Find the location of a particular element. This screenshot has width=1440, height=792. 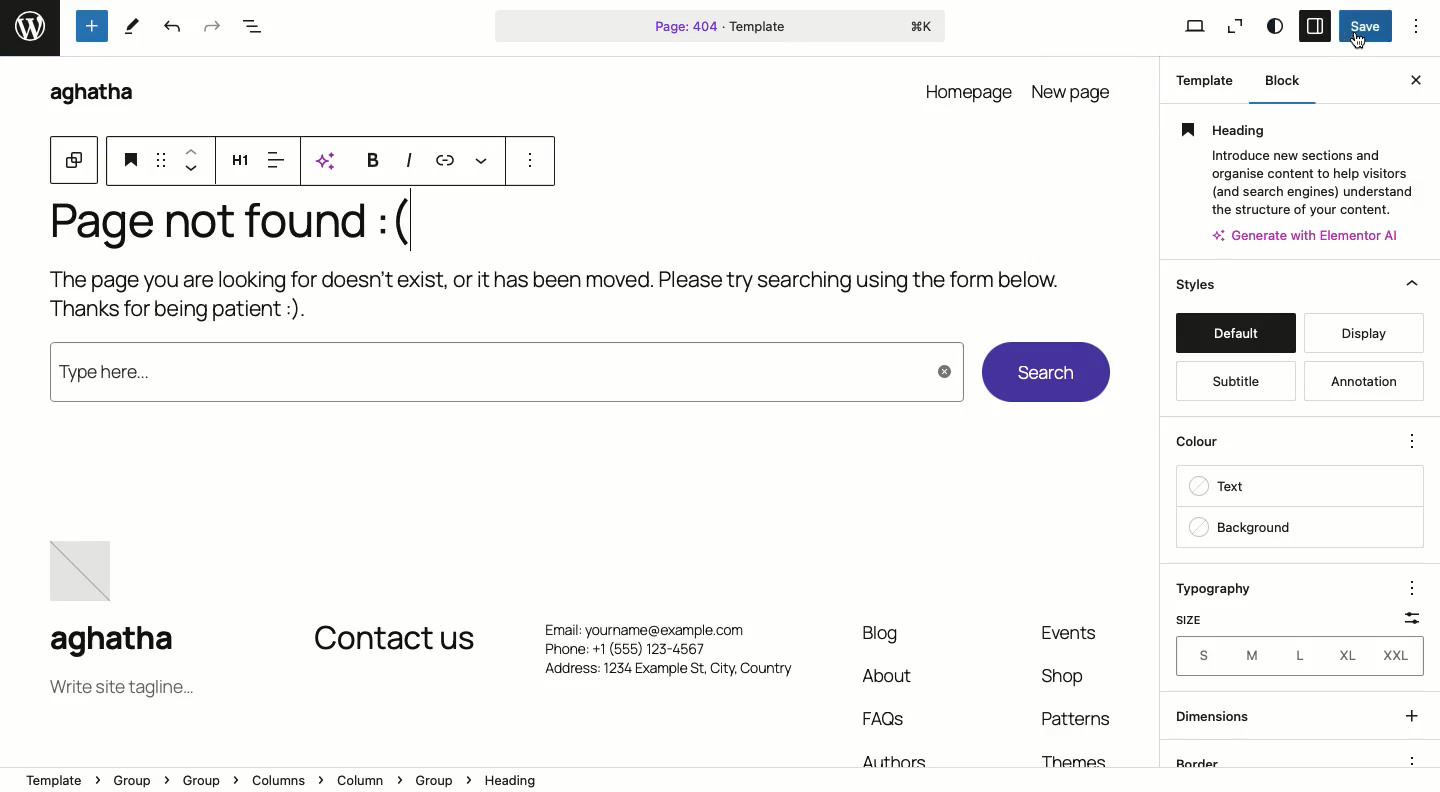

dimensions is located at coordinates (1297, 715).